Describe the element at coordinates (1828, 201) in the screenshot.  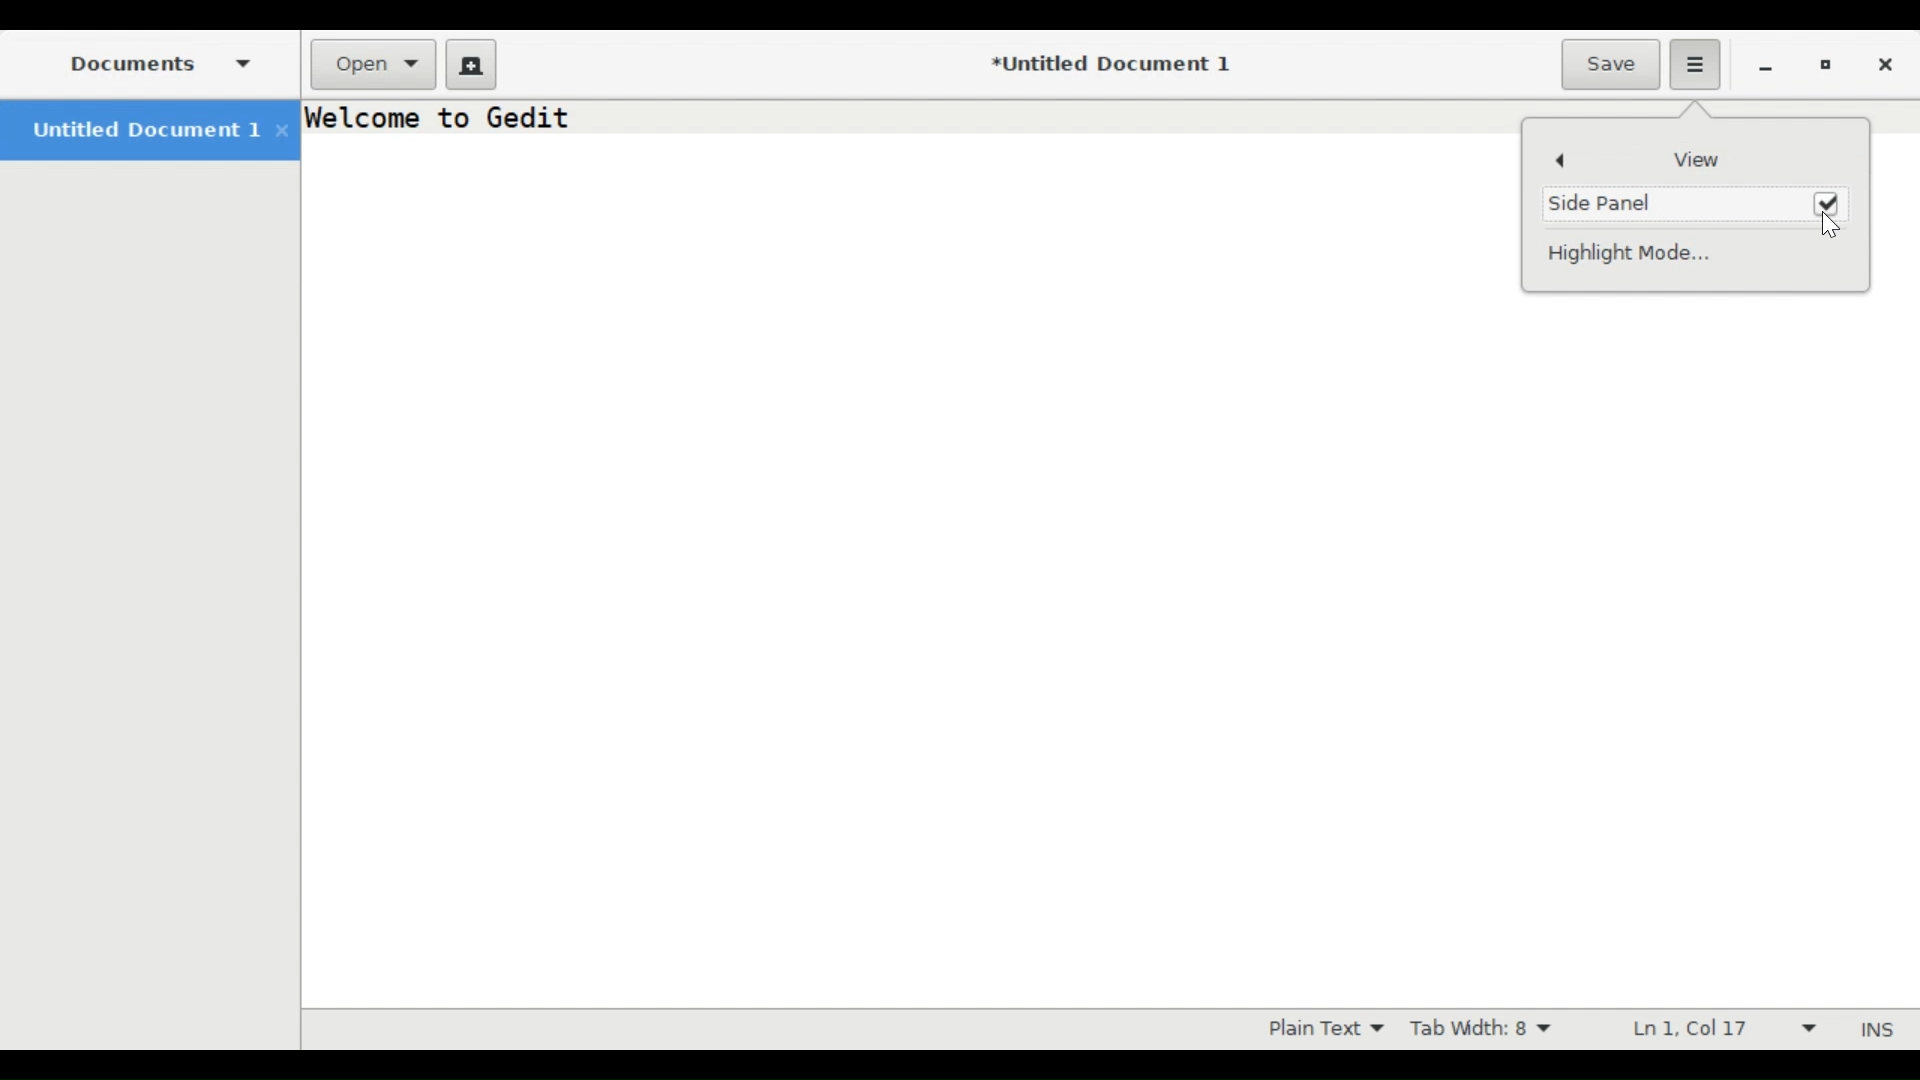
I see `checked checkbox` at that location.